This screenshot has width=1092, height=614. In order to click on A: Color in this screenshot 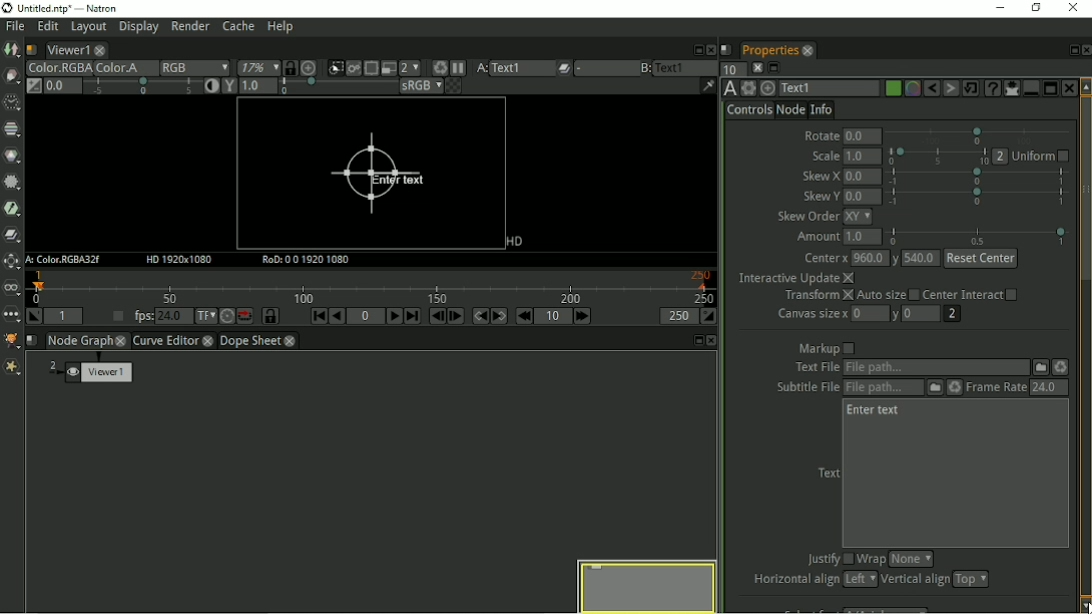, I will do `click(65, 260)`.